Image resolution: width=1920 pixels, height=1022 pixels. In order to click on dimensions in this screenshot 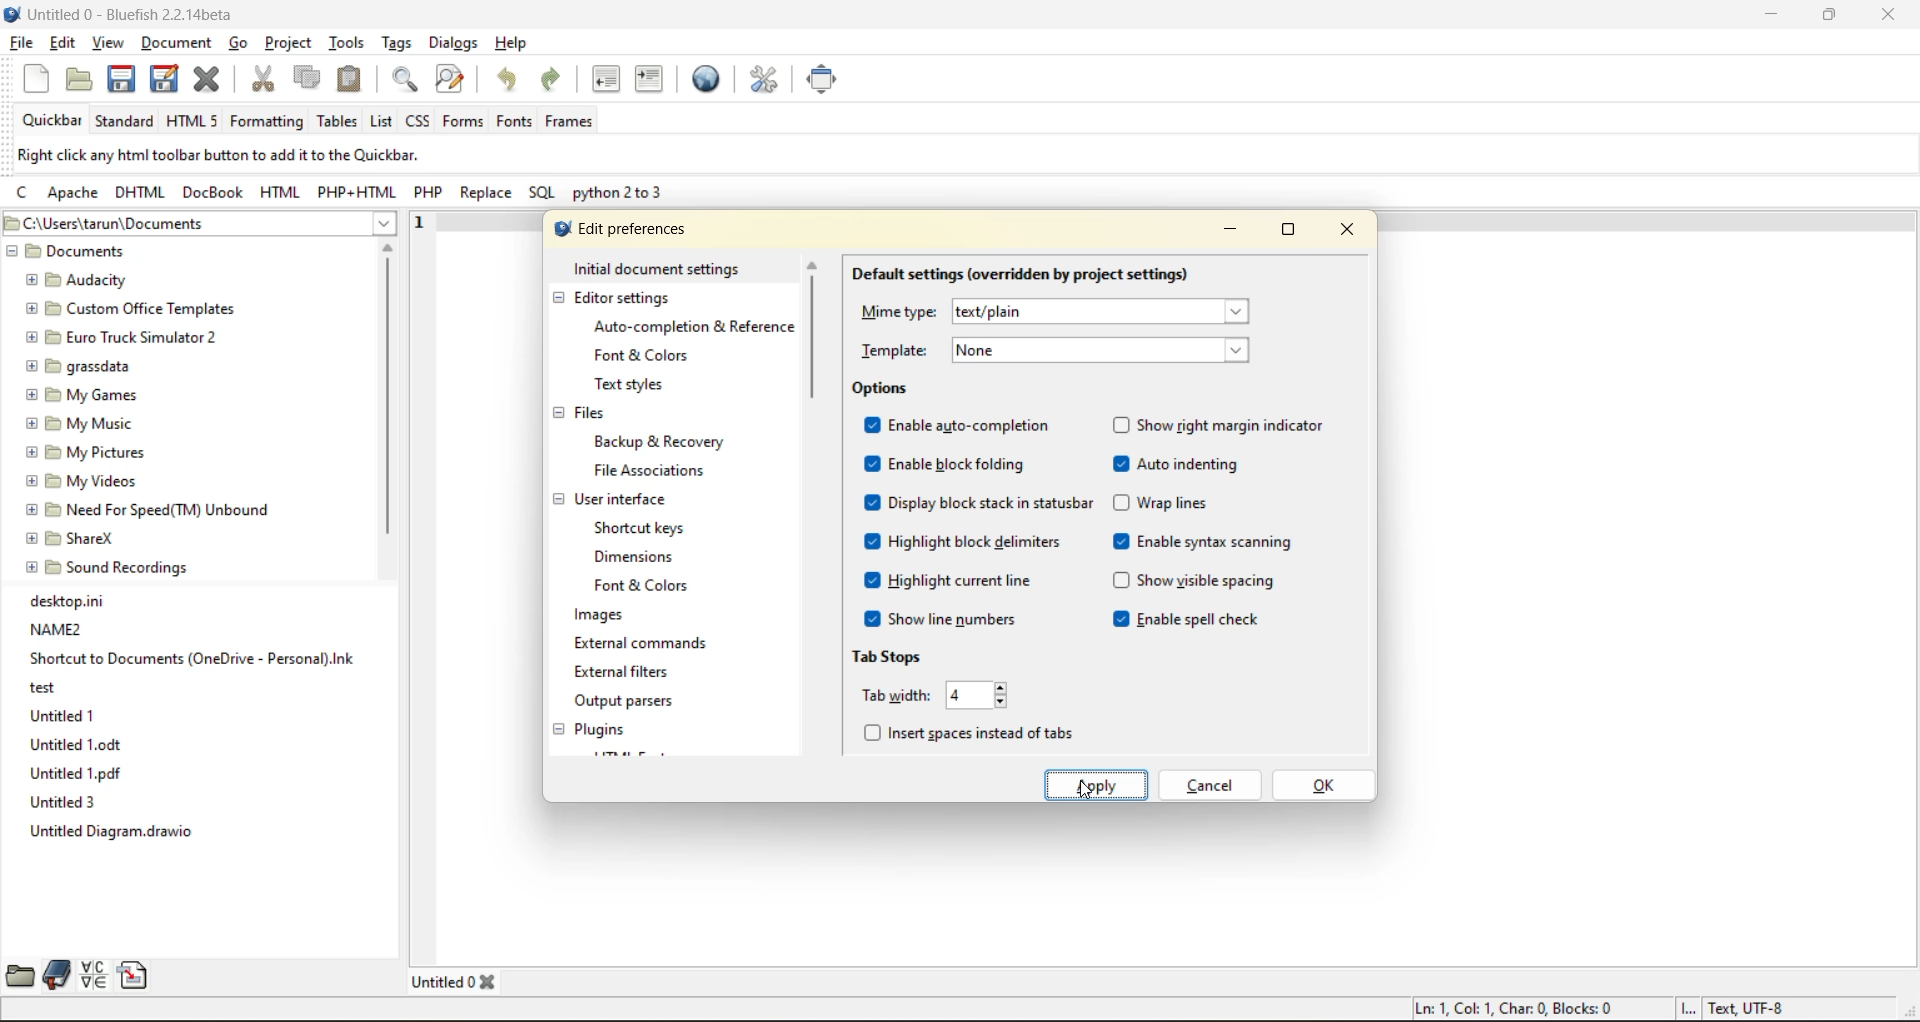, I will do `click(640, 556)`.